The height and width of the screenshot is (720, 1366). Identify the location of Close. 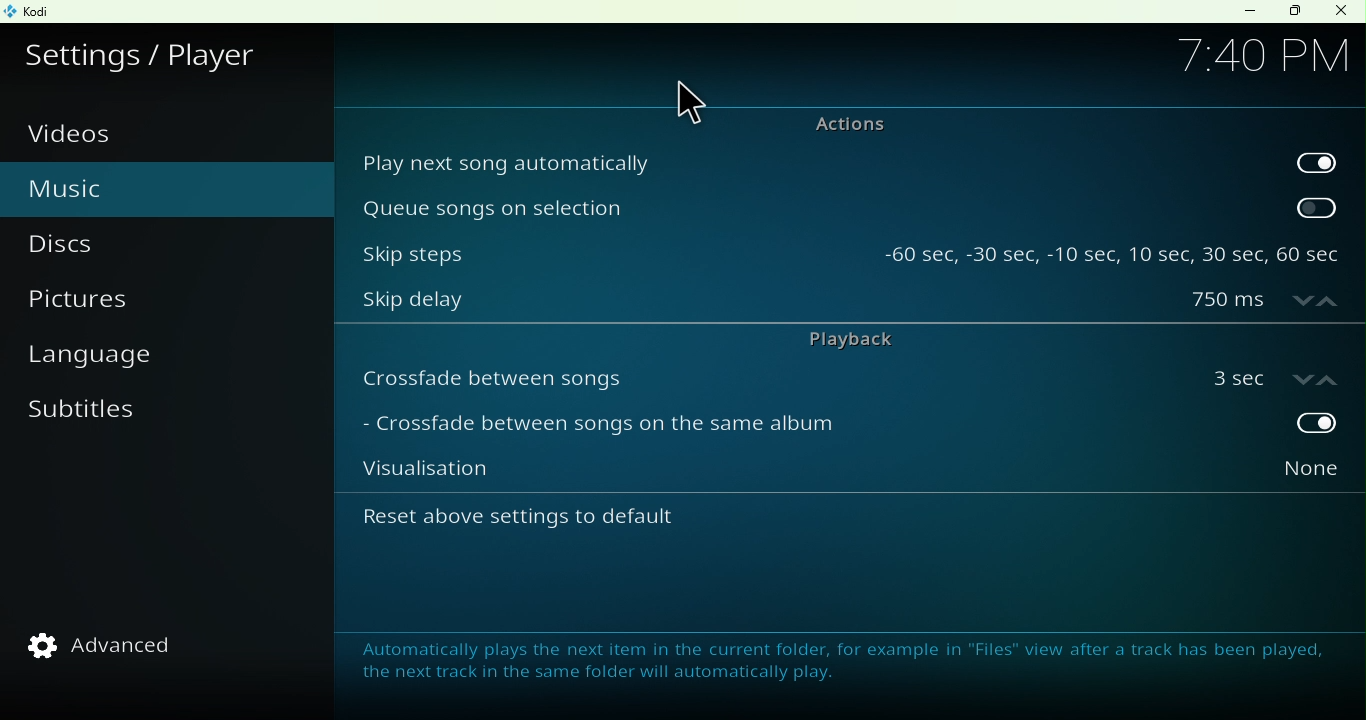
(1340, 12).